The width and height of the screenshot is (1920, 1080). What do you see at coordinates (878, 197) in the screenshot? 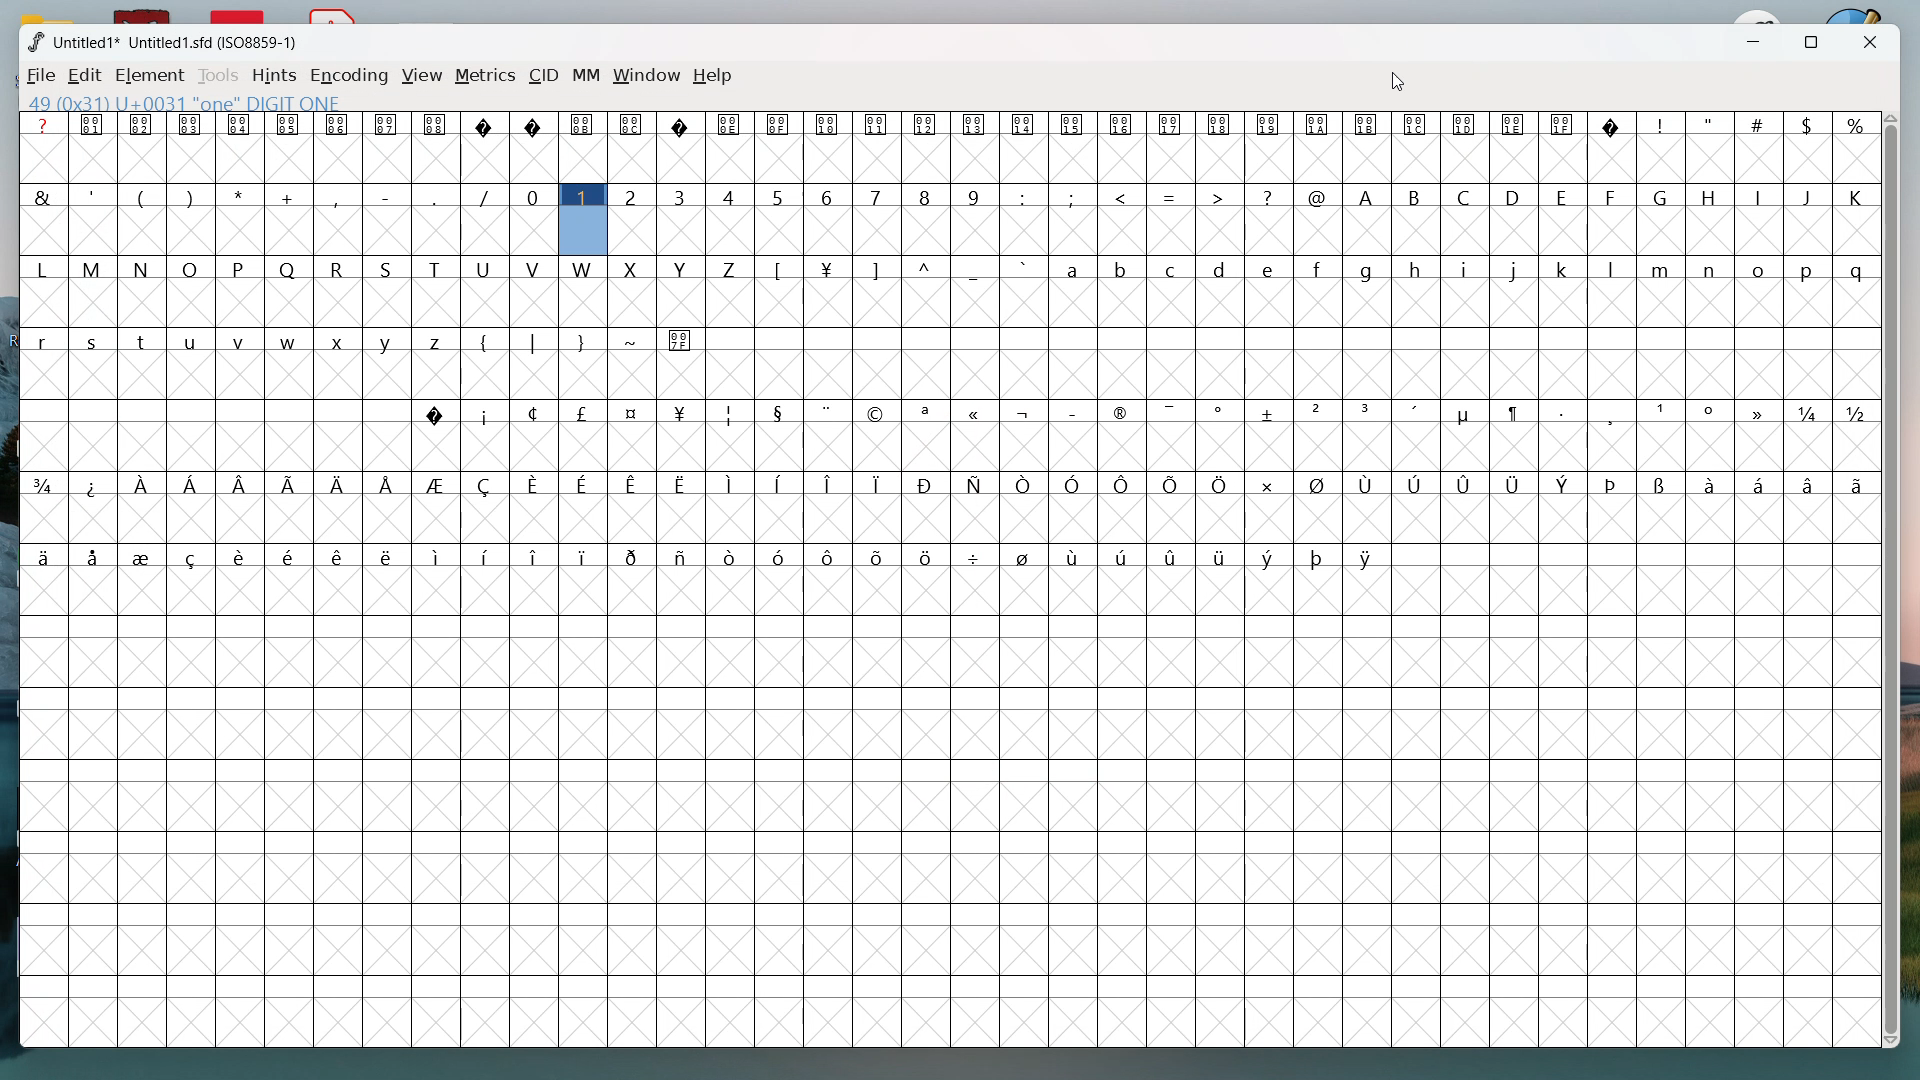
I see `7` at bounding box center [878, 197].